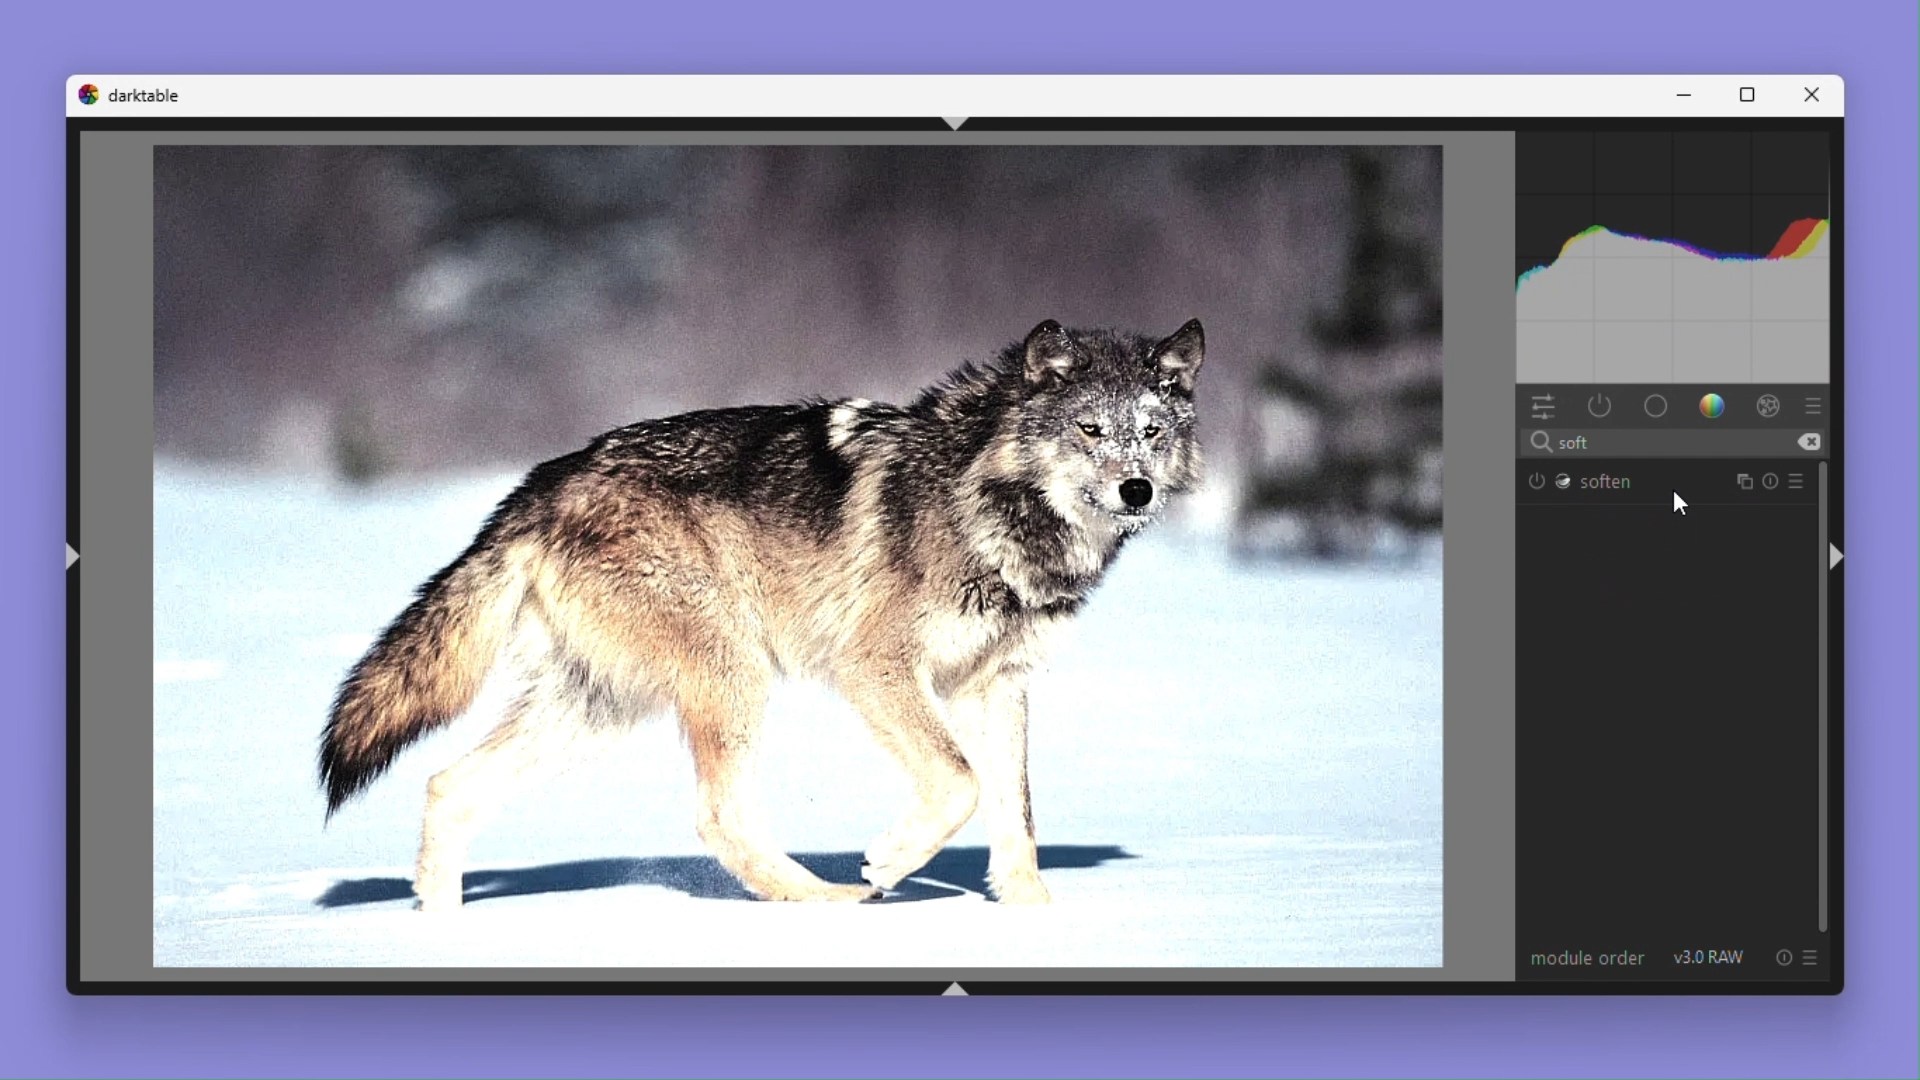 This screenshot has width=1920, height=1080. I want to click on shift+ctrl+t, so click(968, 124).